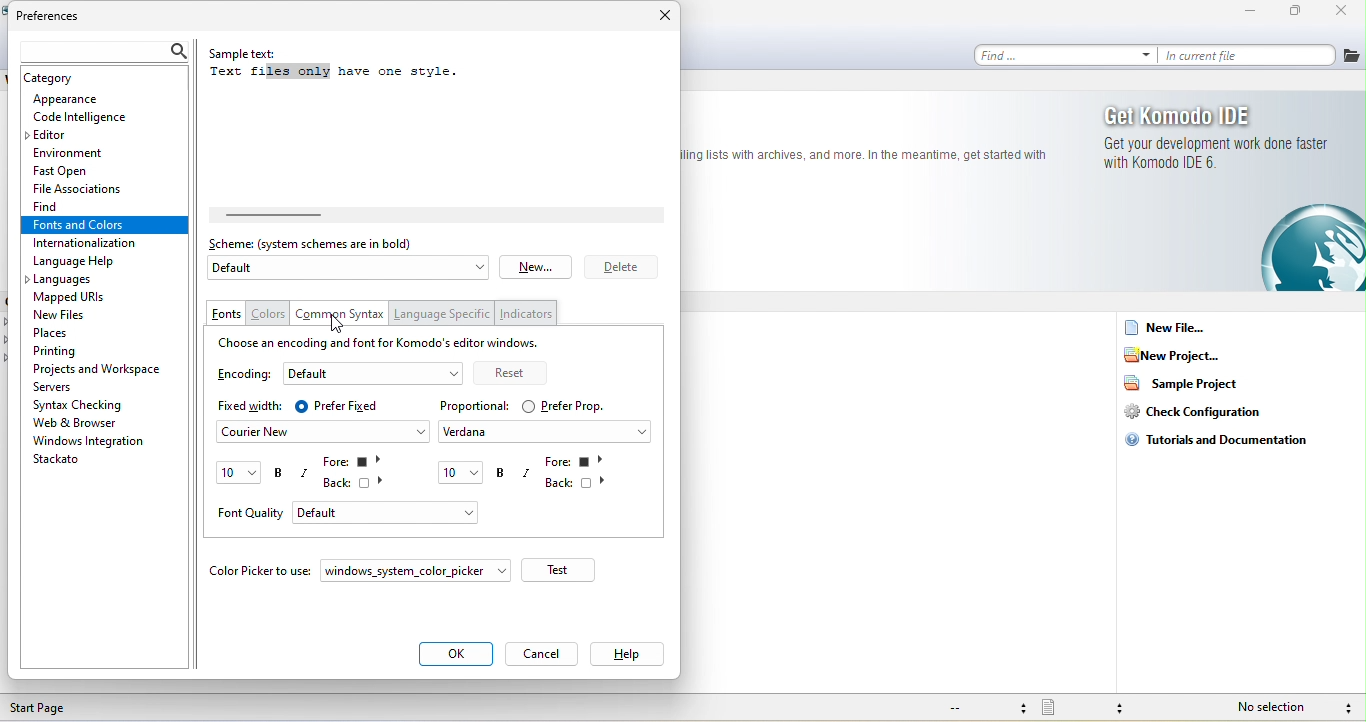 This screenshot has height=722, width=1366. Describe the element at coordinates (72, 171) in the screenshot. I see `fast open` at that location.